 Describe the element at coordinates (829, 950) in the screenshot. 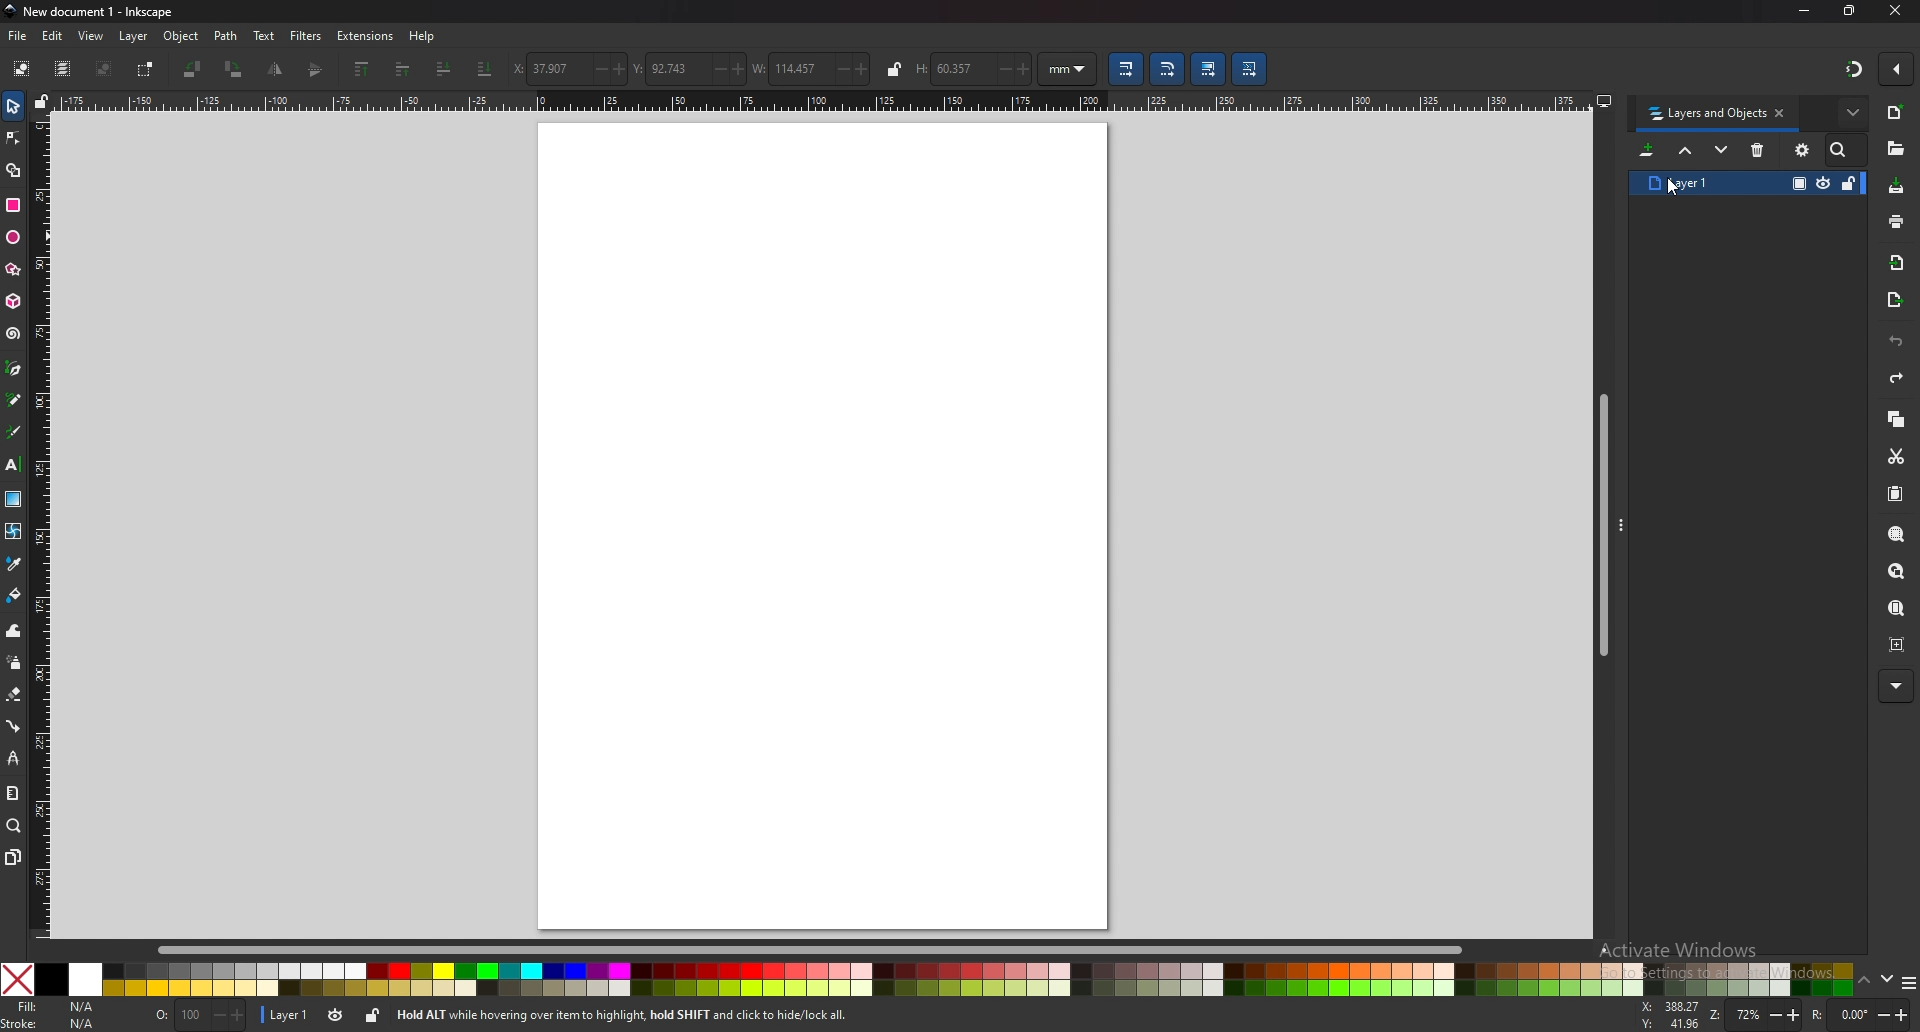

I see `scroll bar` at that location.